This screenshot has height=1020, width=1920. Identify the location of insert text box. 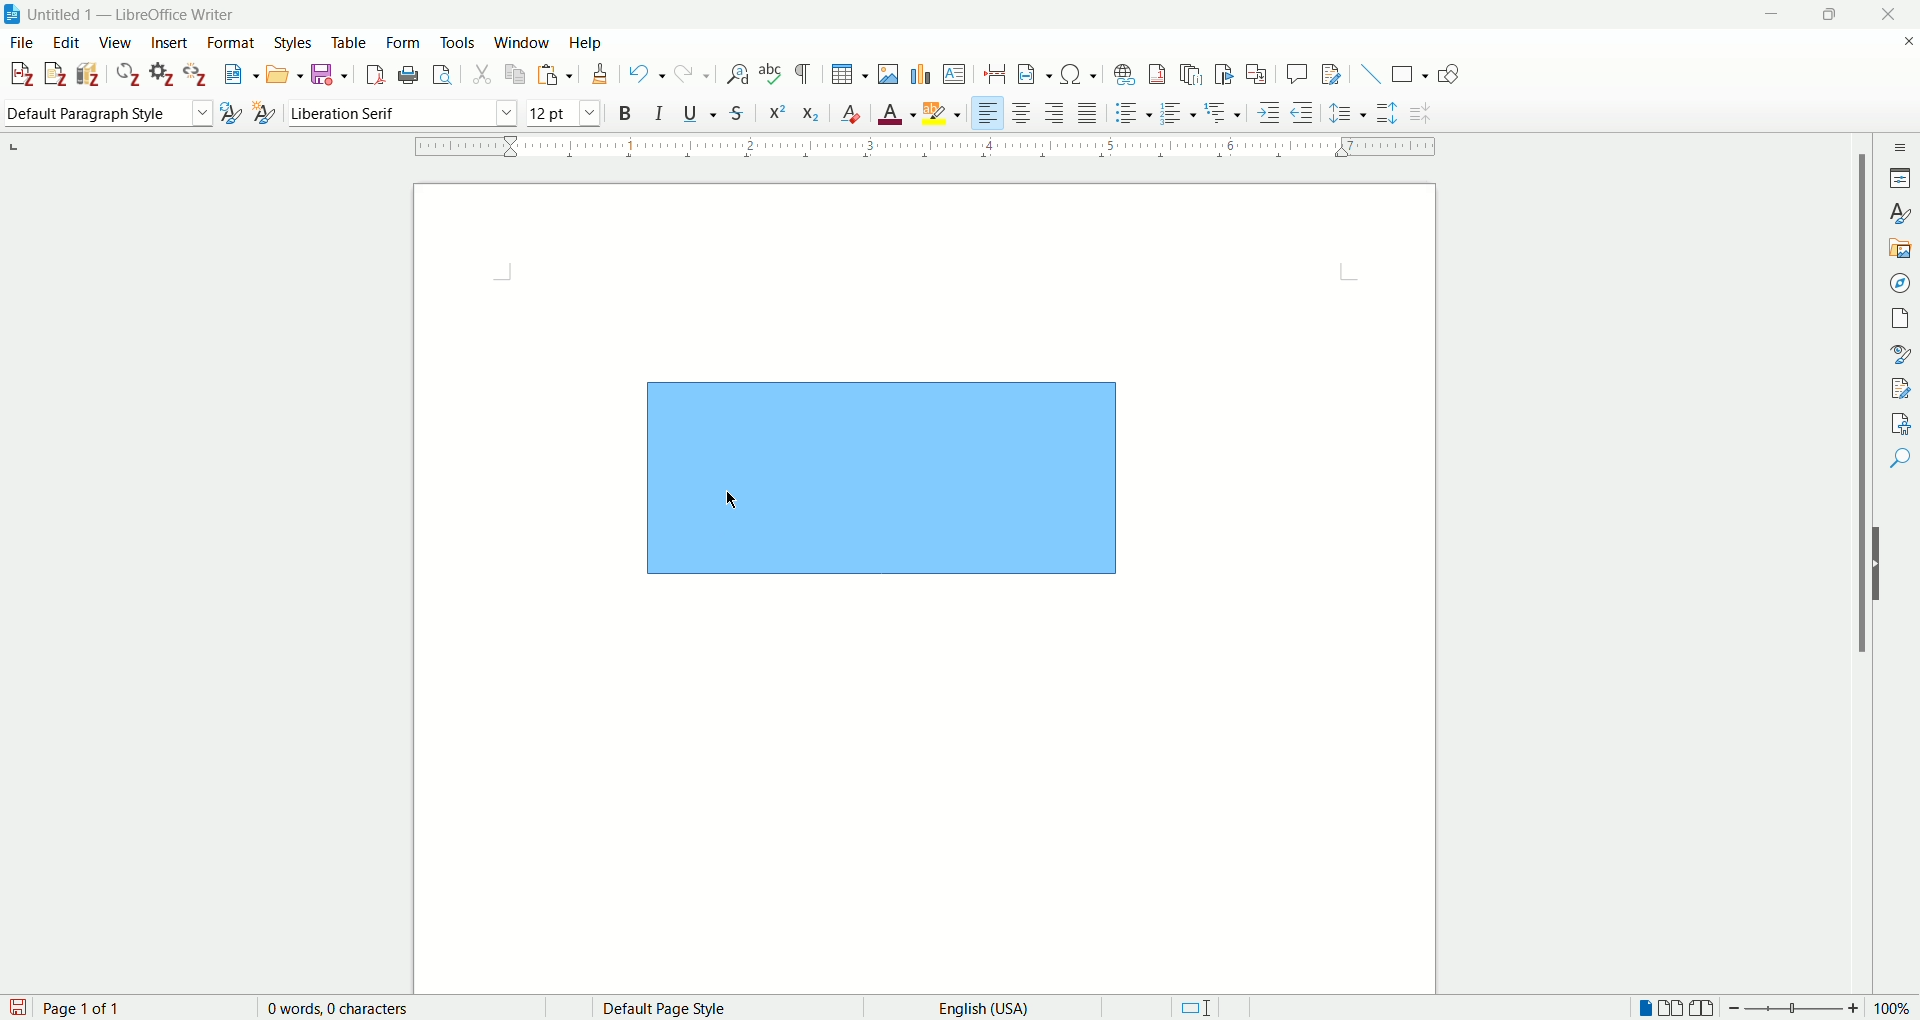
(955, 73).